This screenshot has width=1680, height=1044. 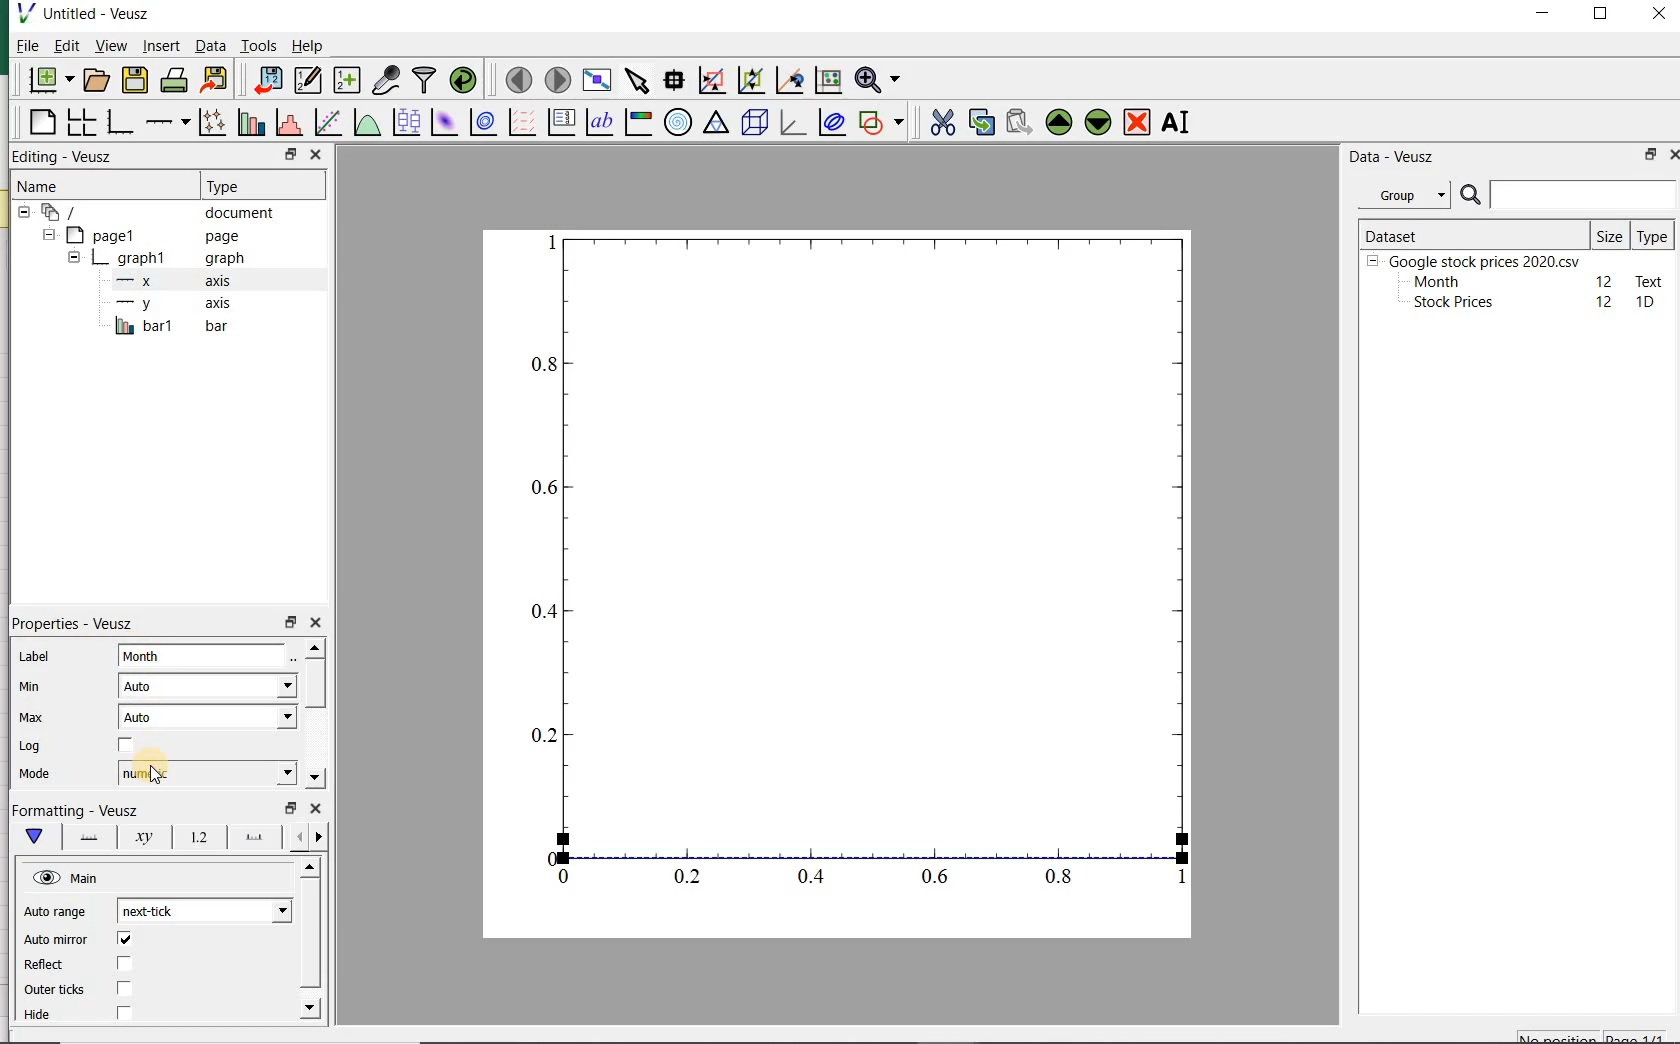 I want to click on 3d graph, so click(x=792, y=124).